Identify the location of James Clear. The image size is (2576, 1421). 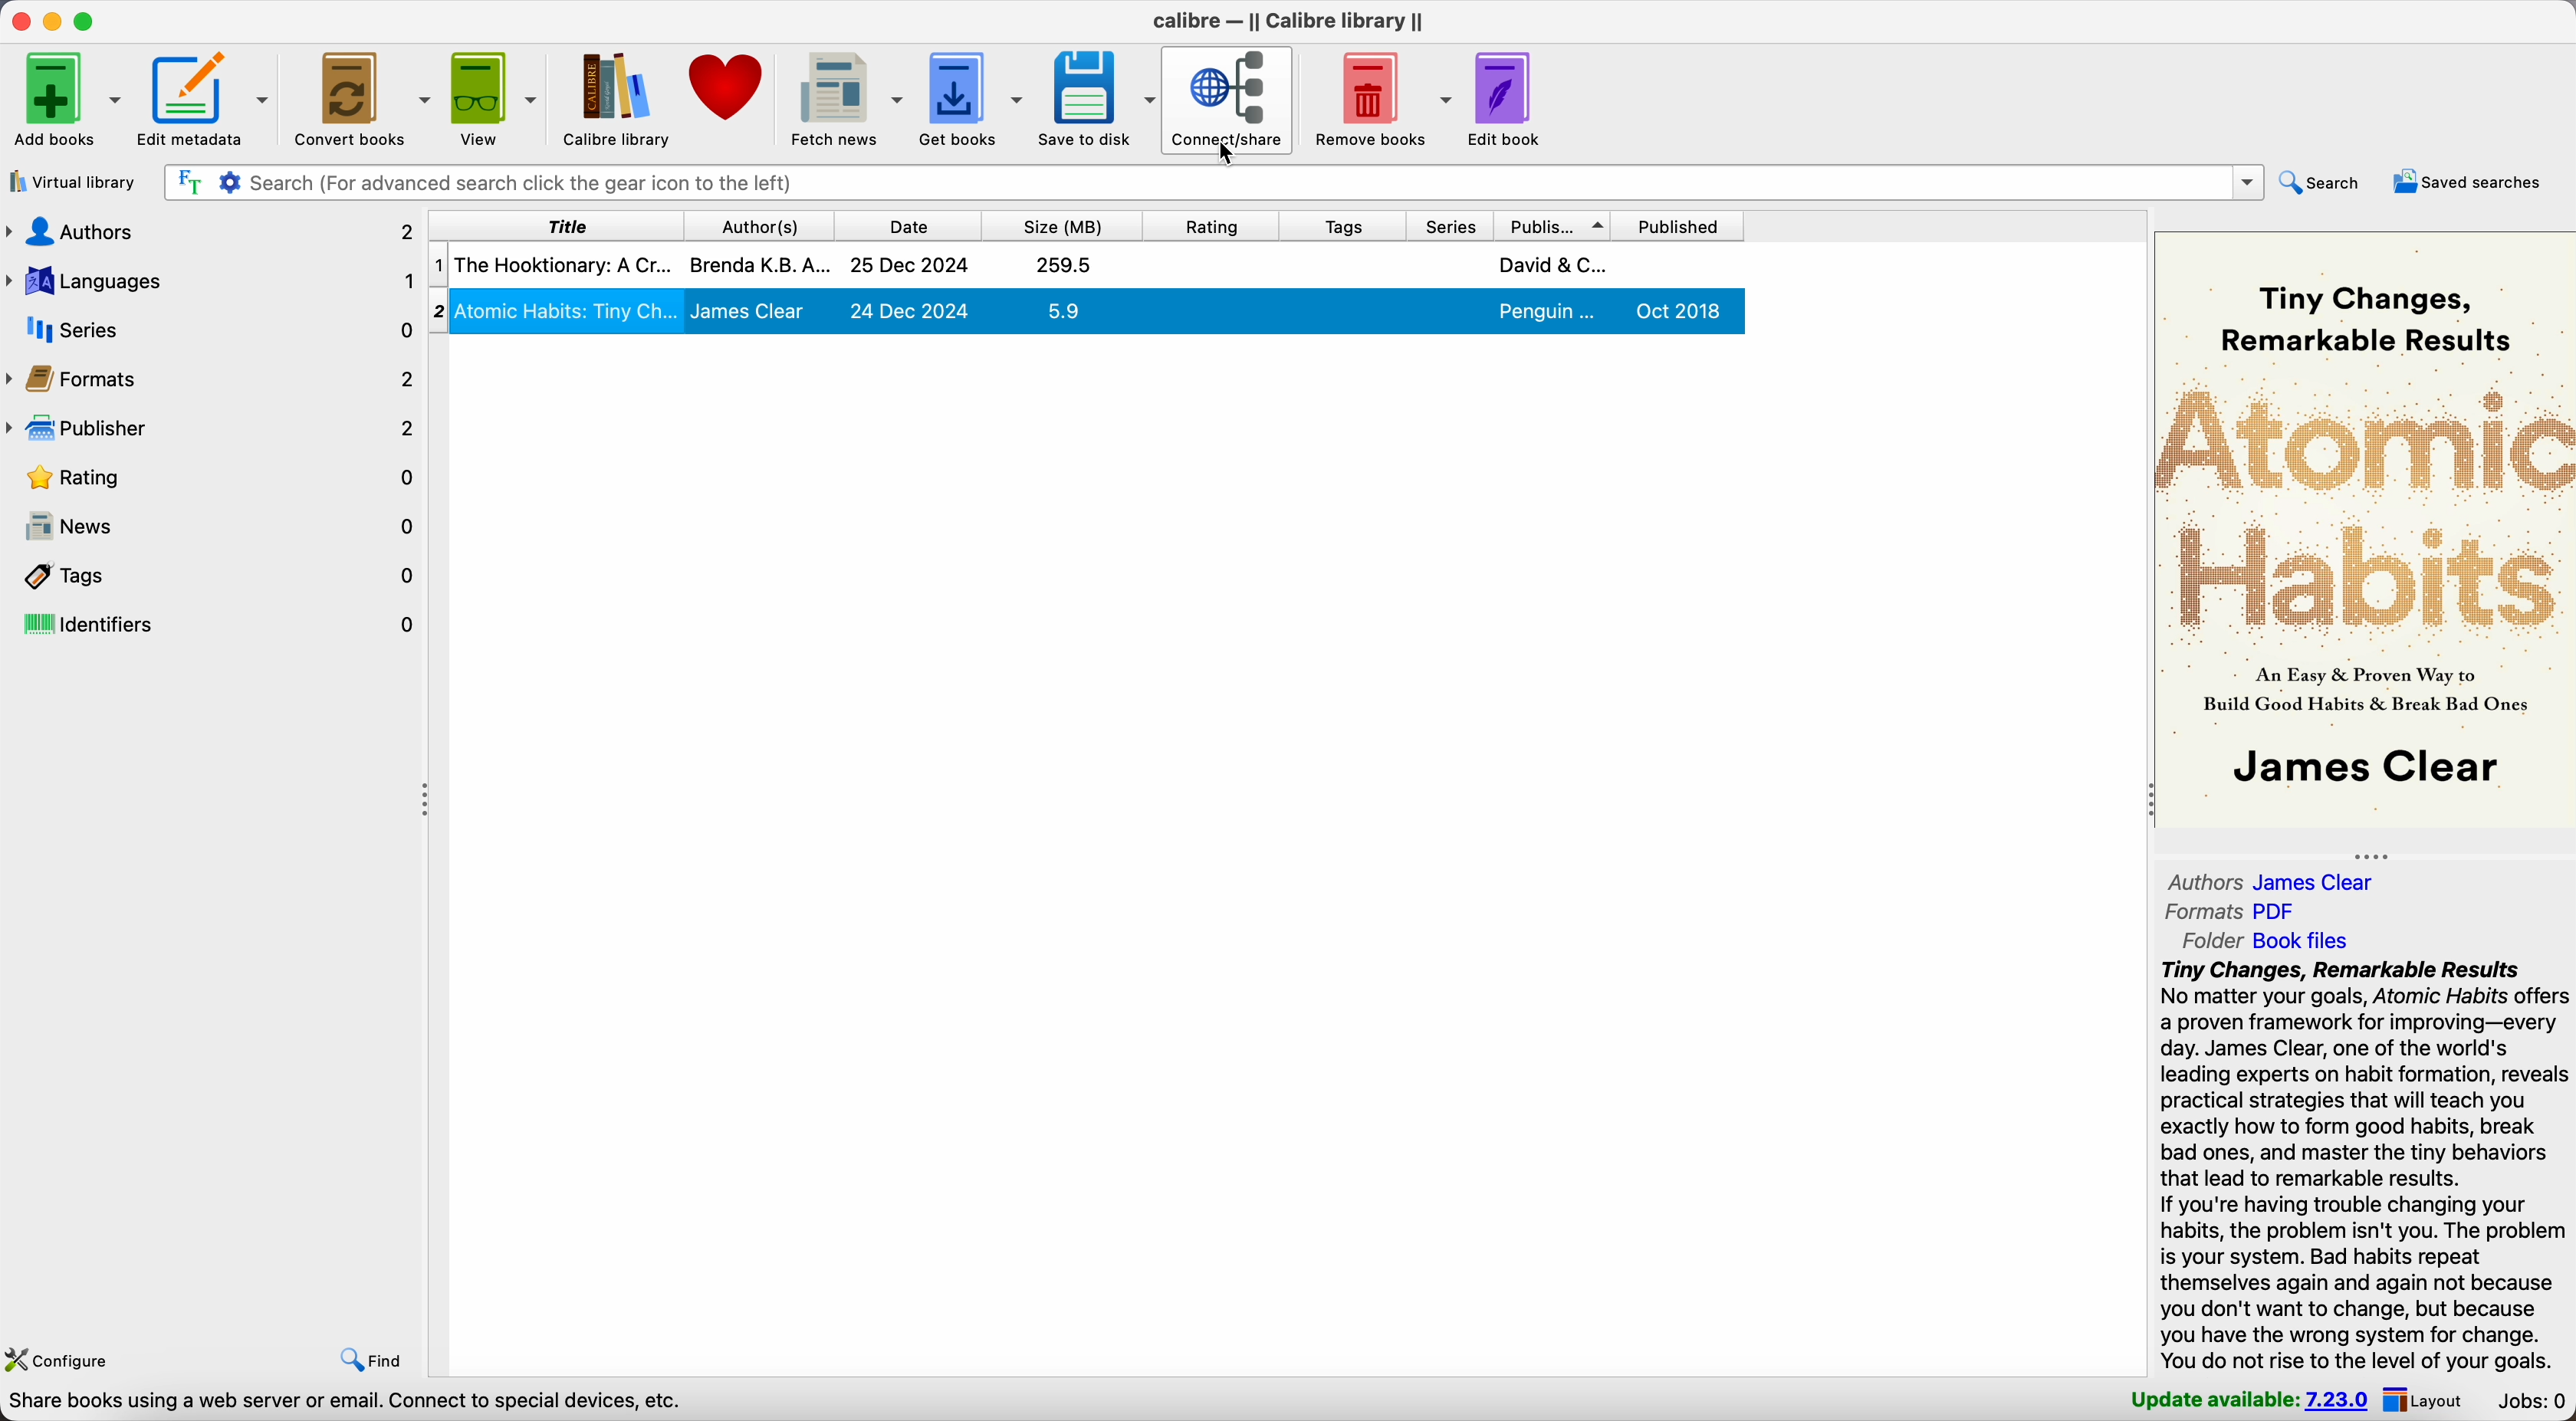
(749, 311).